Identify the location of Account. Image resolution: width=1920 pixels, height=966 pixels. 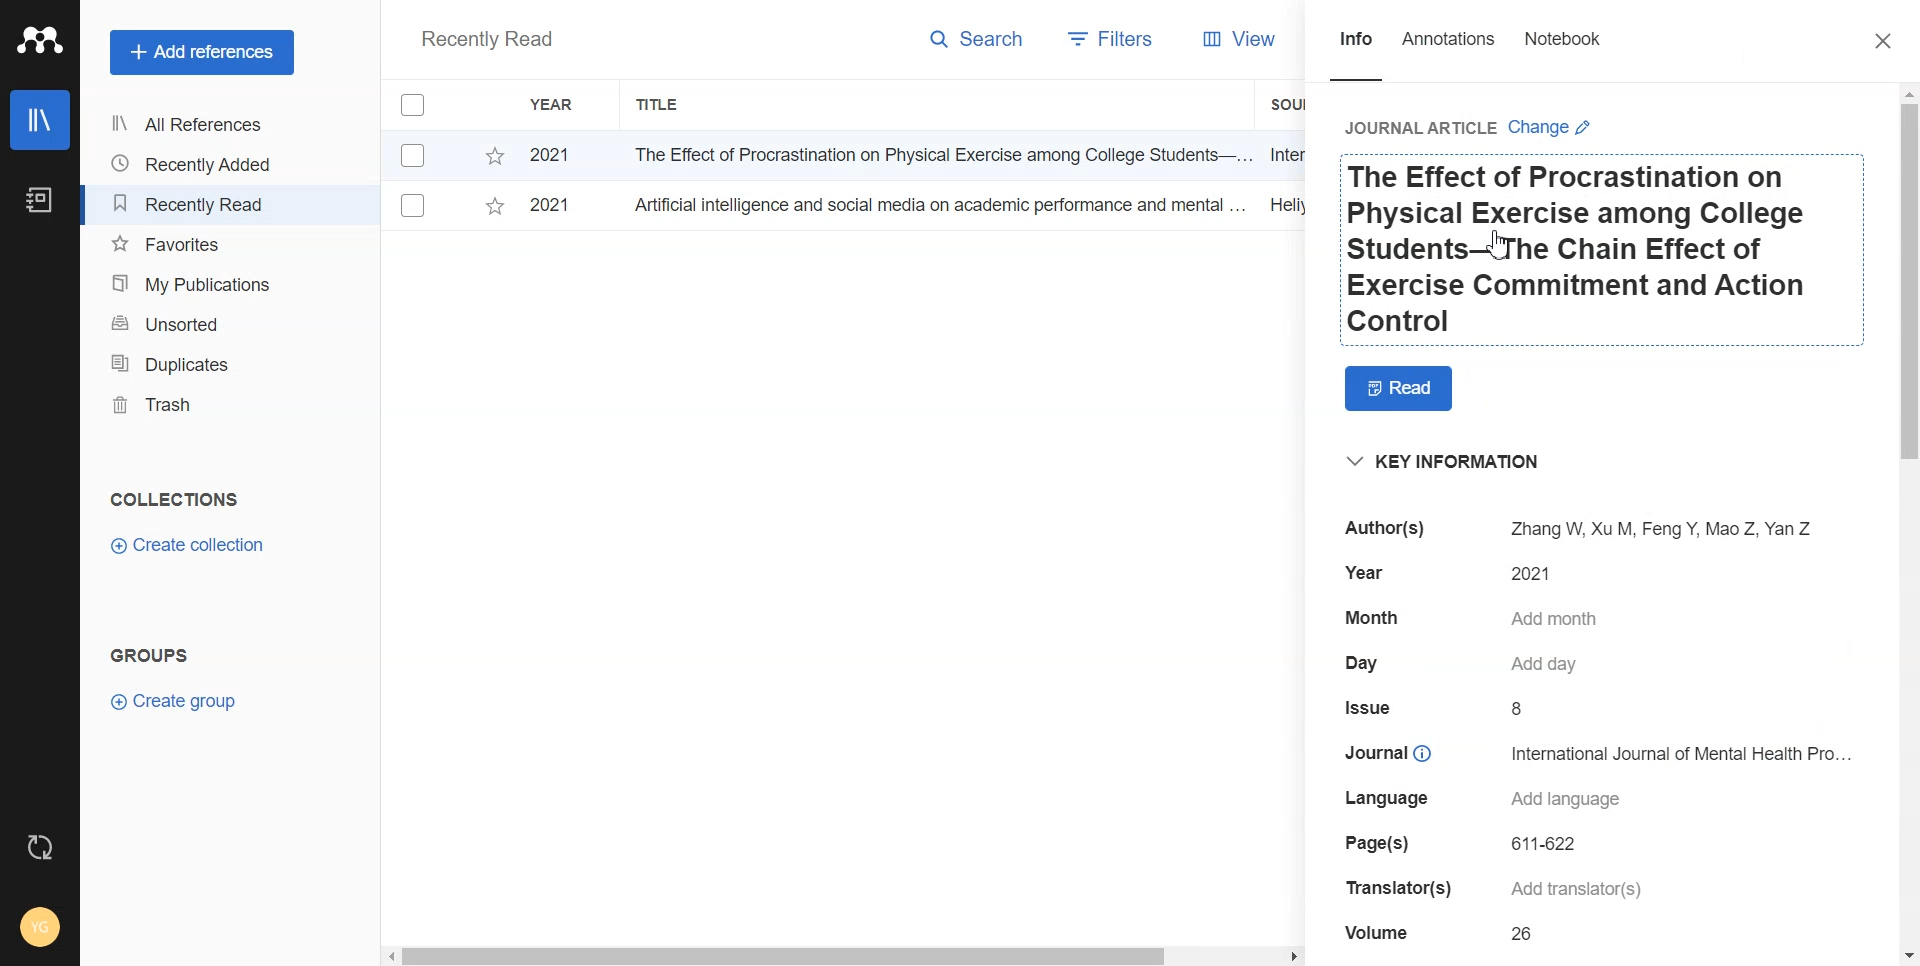
(42, 925).